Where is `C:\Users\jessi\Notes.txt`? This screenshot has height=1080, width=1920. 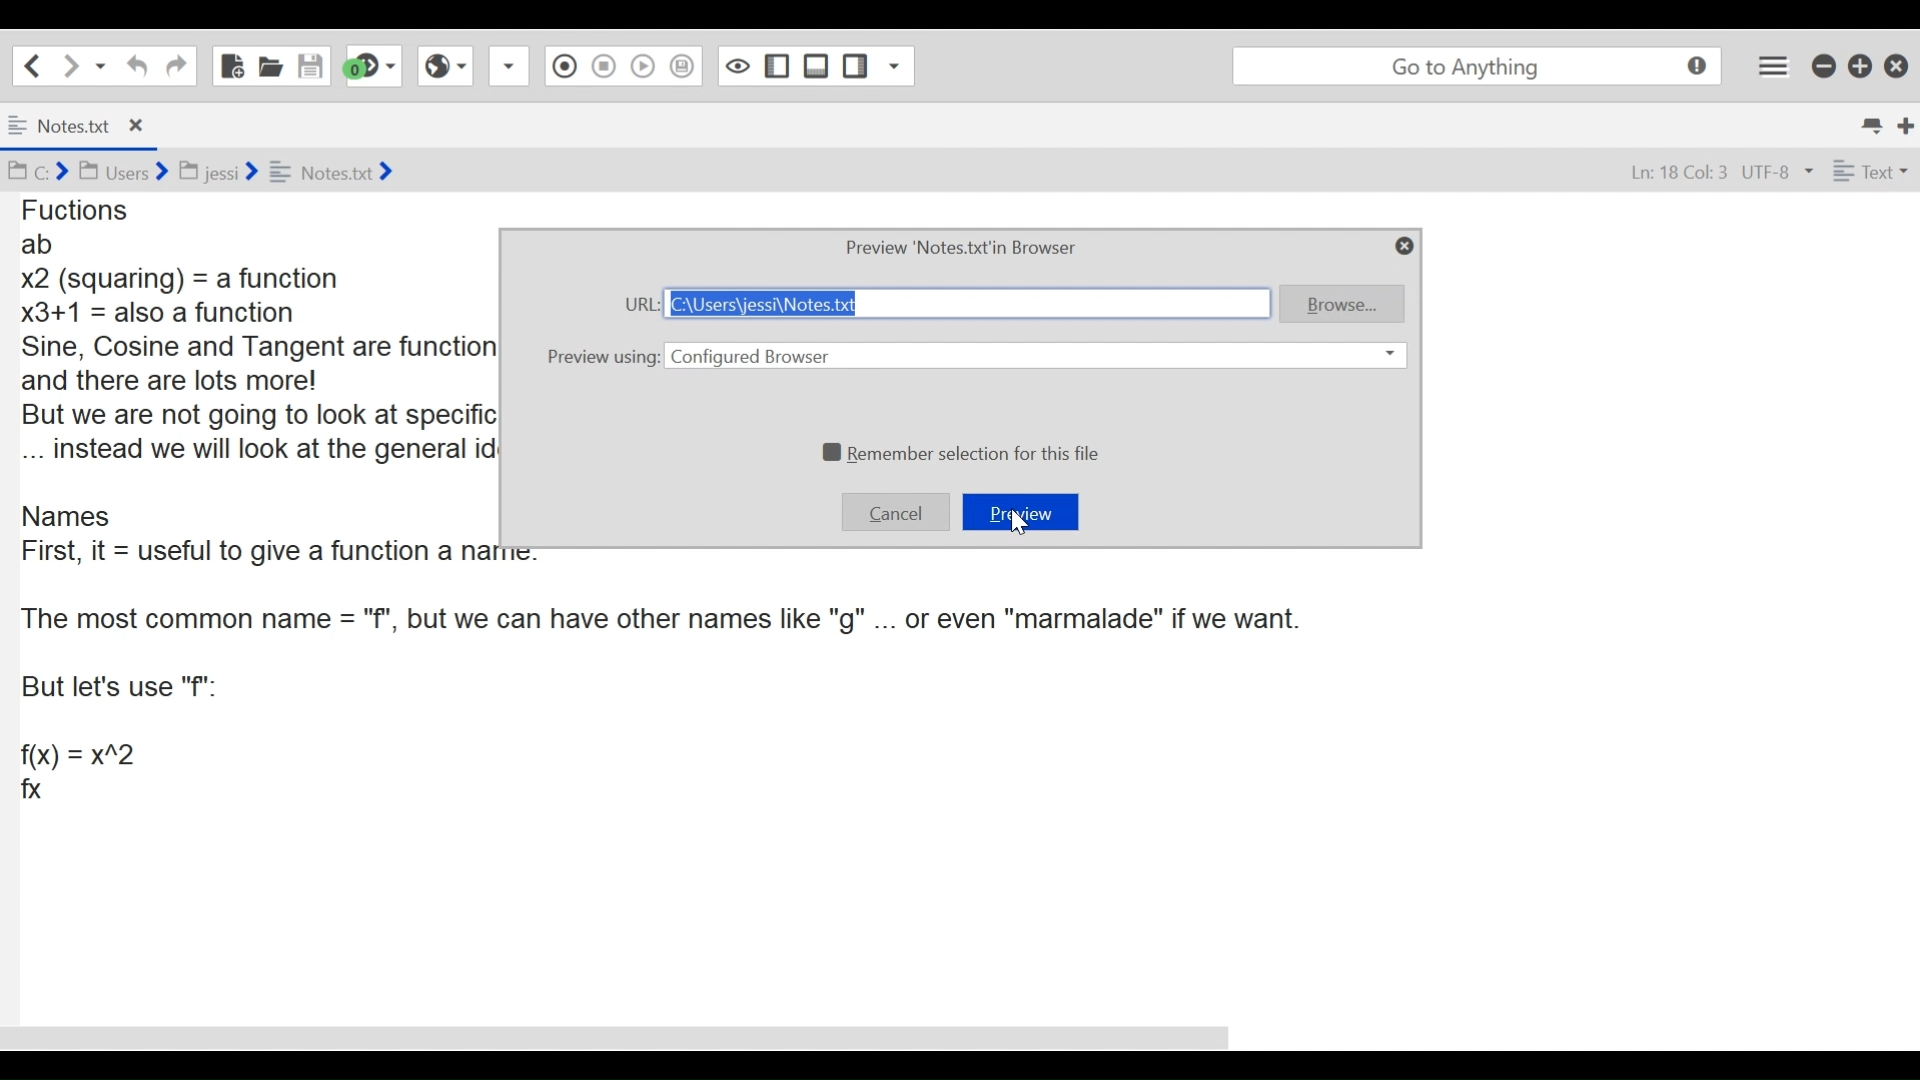 C:\Users\jessi\Notes.txt is located at coordinates (969, 306).